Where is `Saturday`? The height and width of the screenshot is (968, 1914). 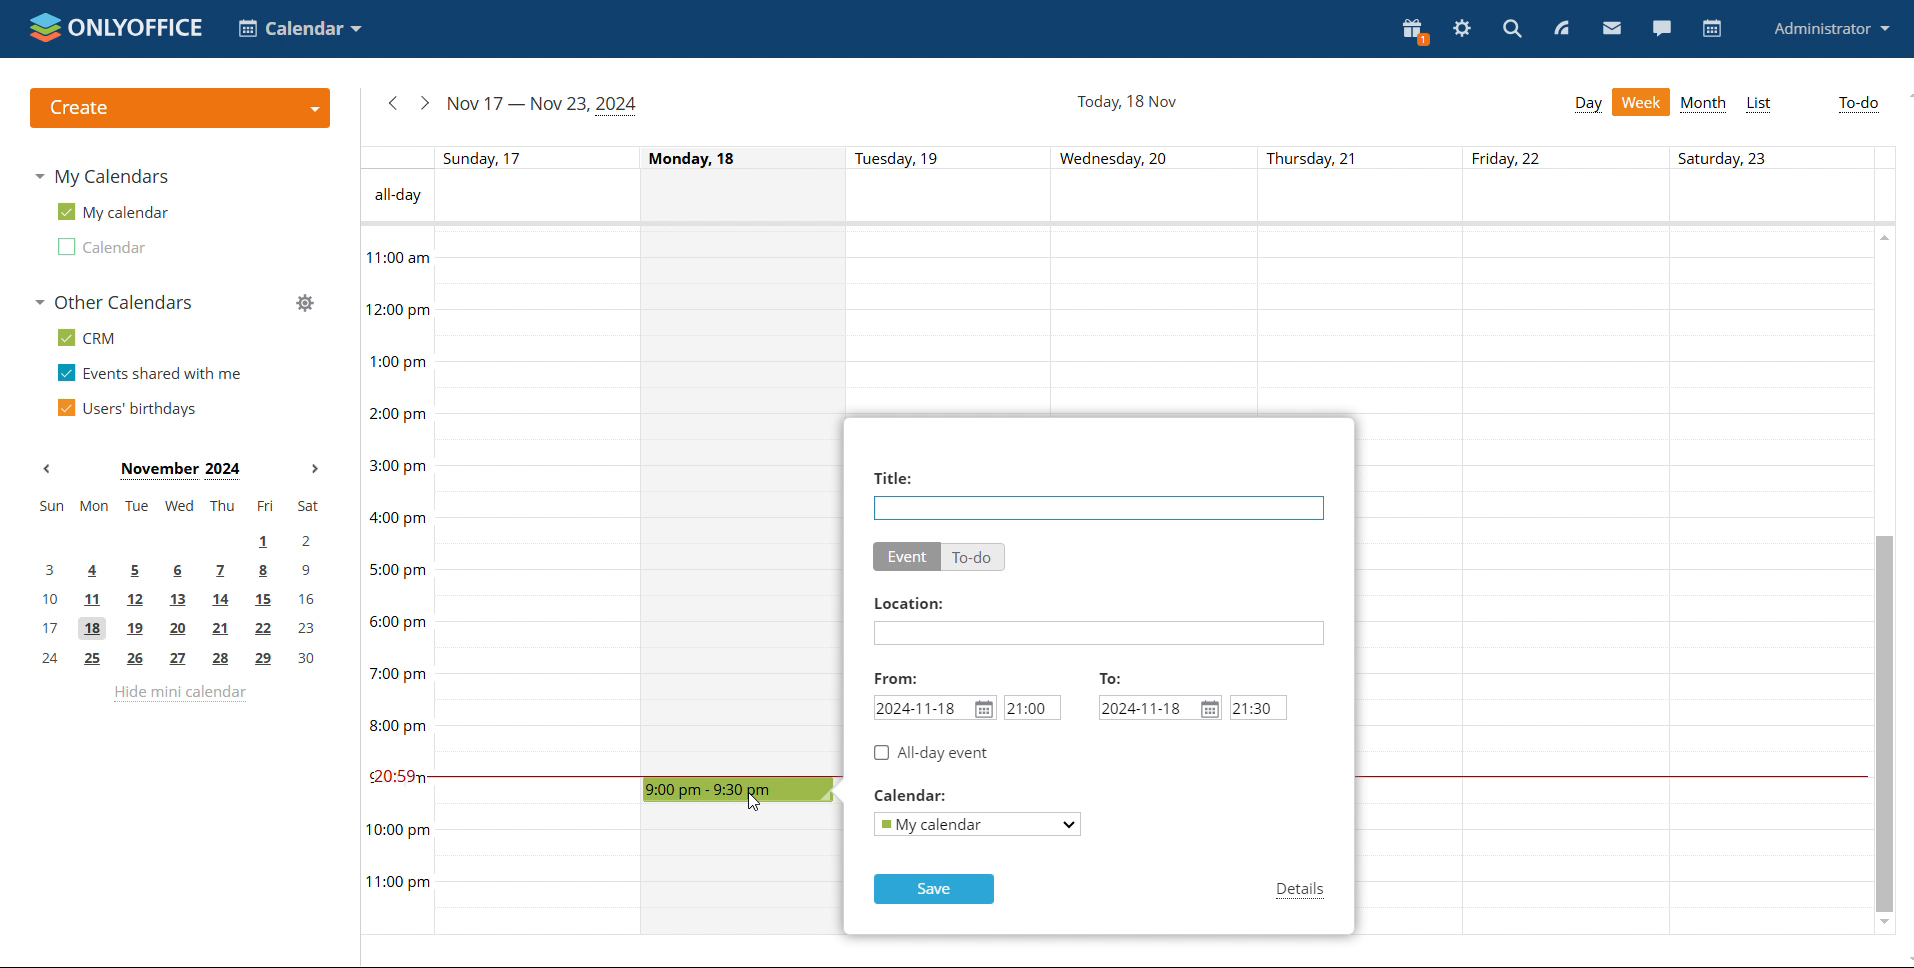 Saturday is located at coordinates (1766, 581).